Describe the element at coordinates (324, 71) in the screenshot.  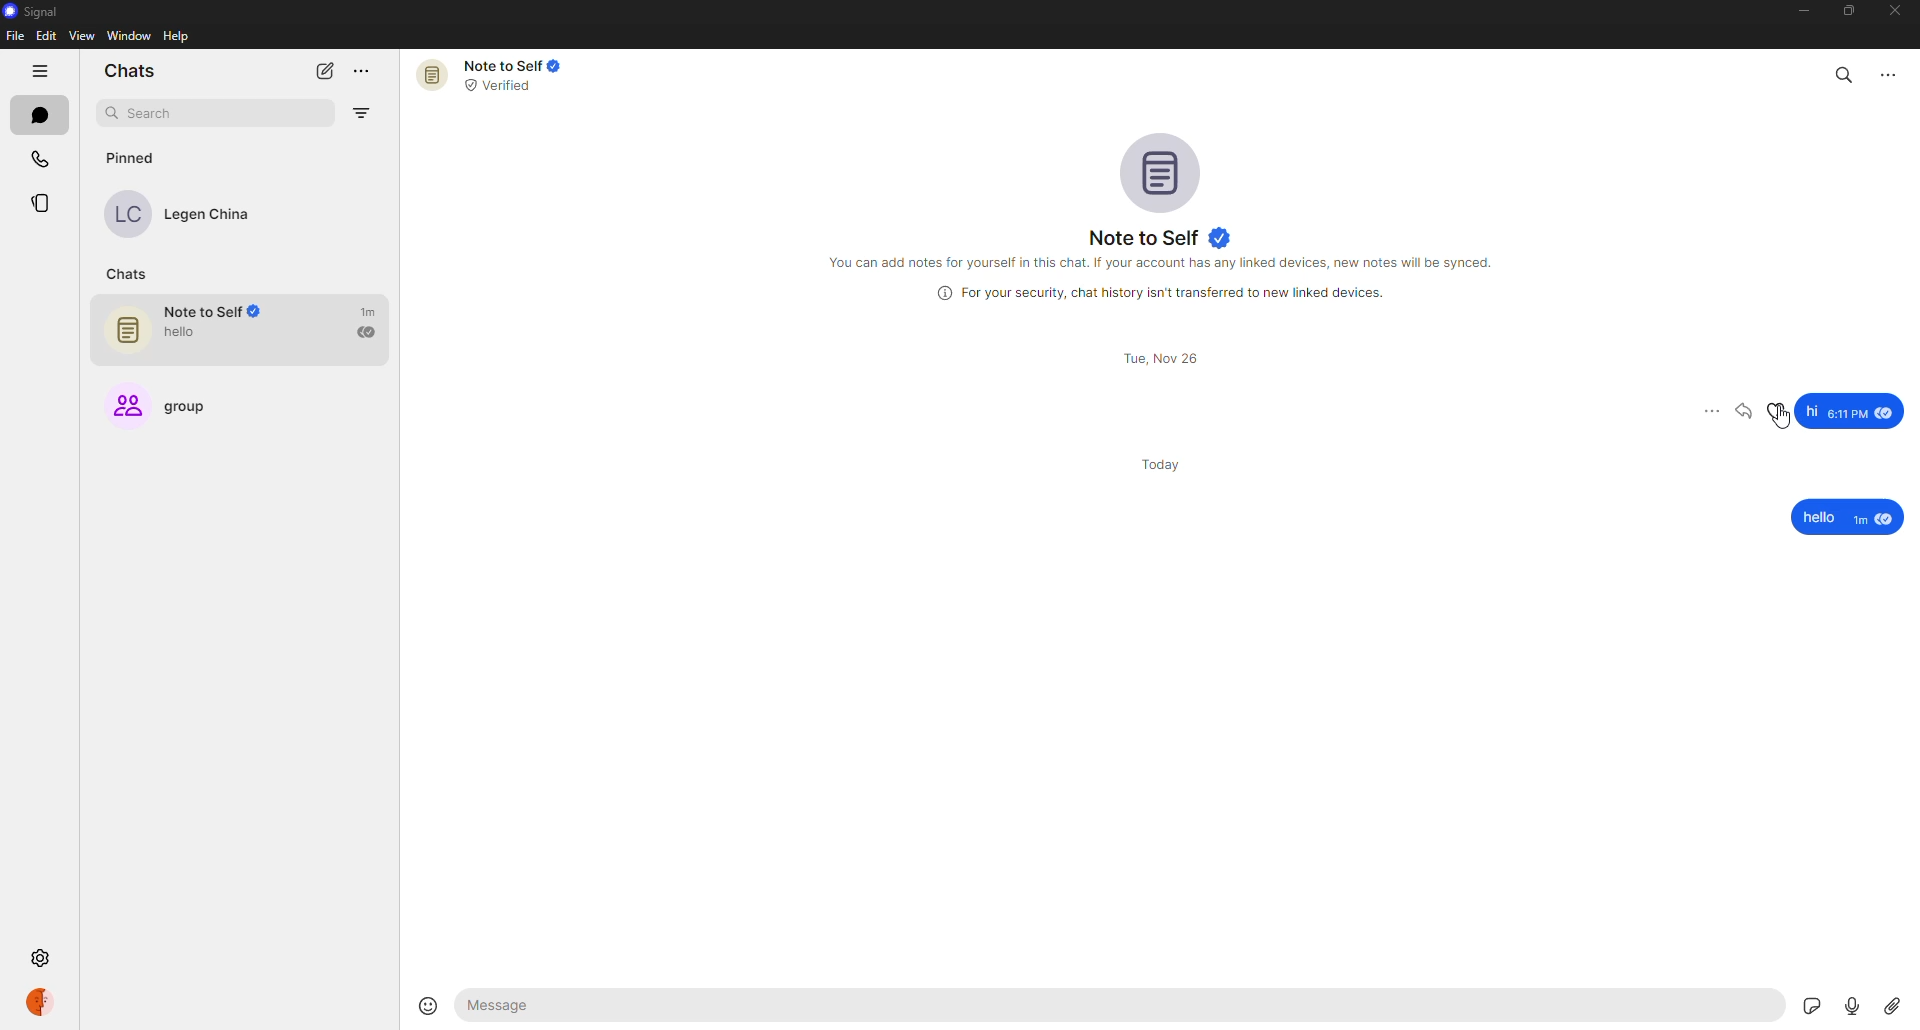
I see `new chat` at that location.